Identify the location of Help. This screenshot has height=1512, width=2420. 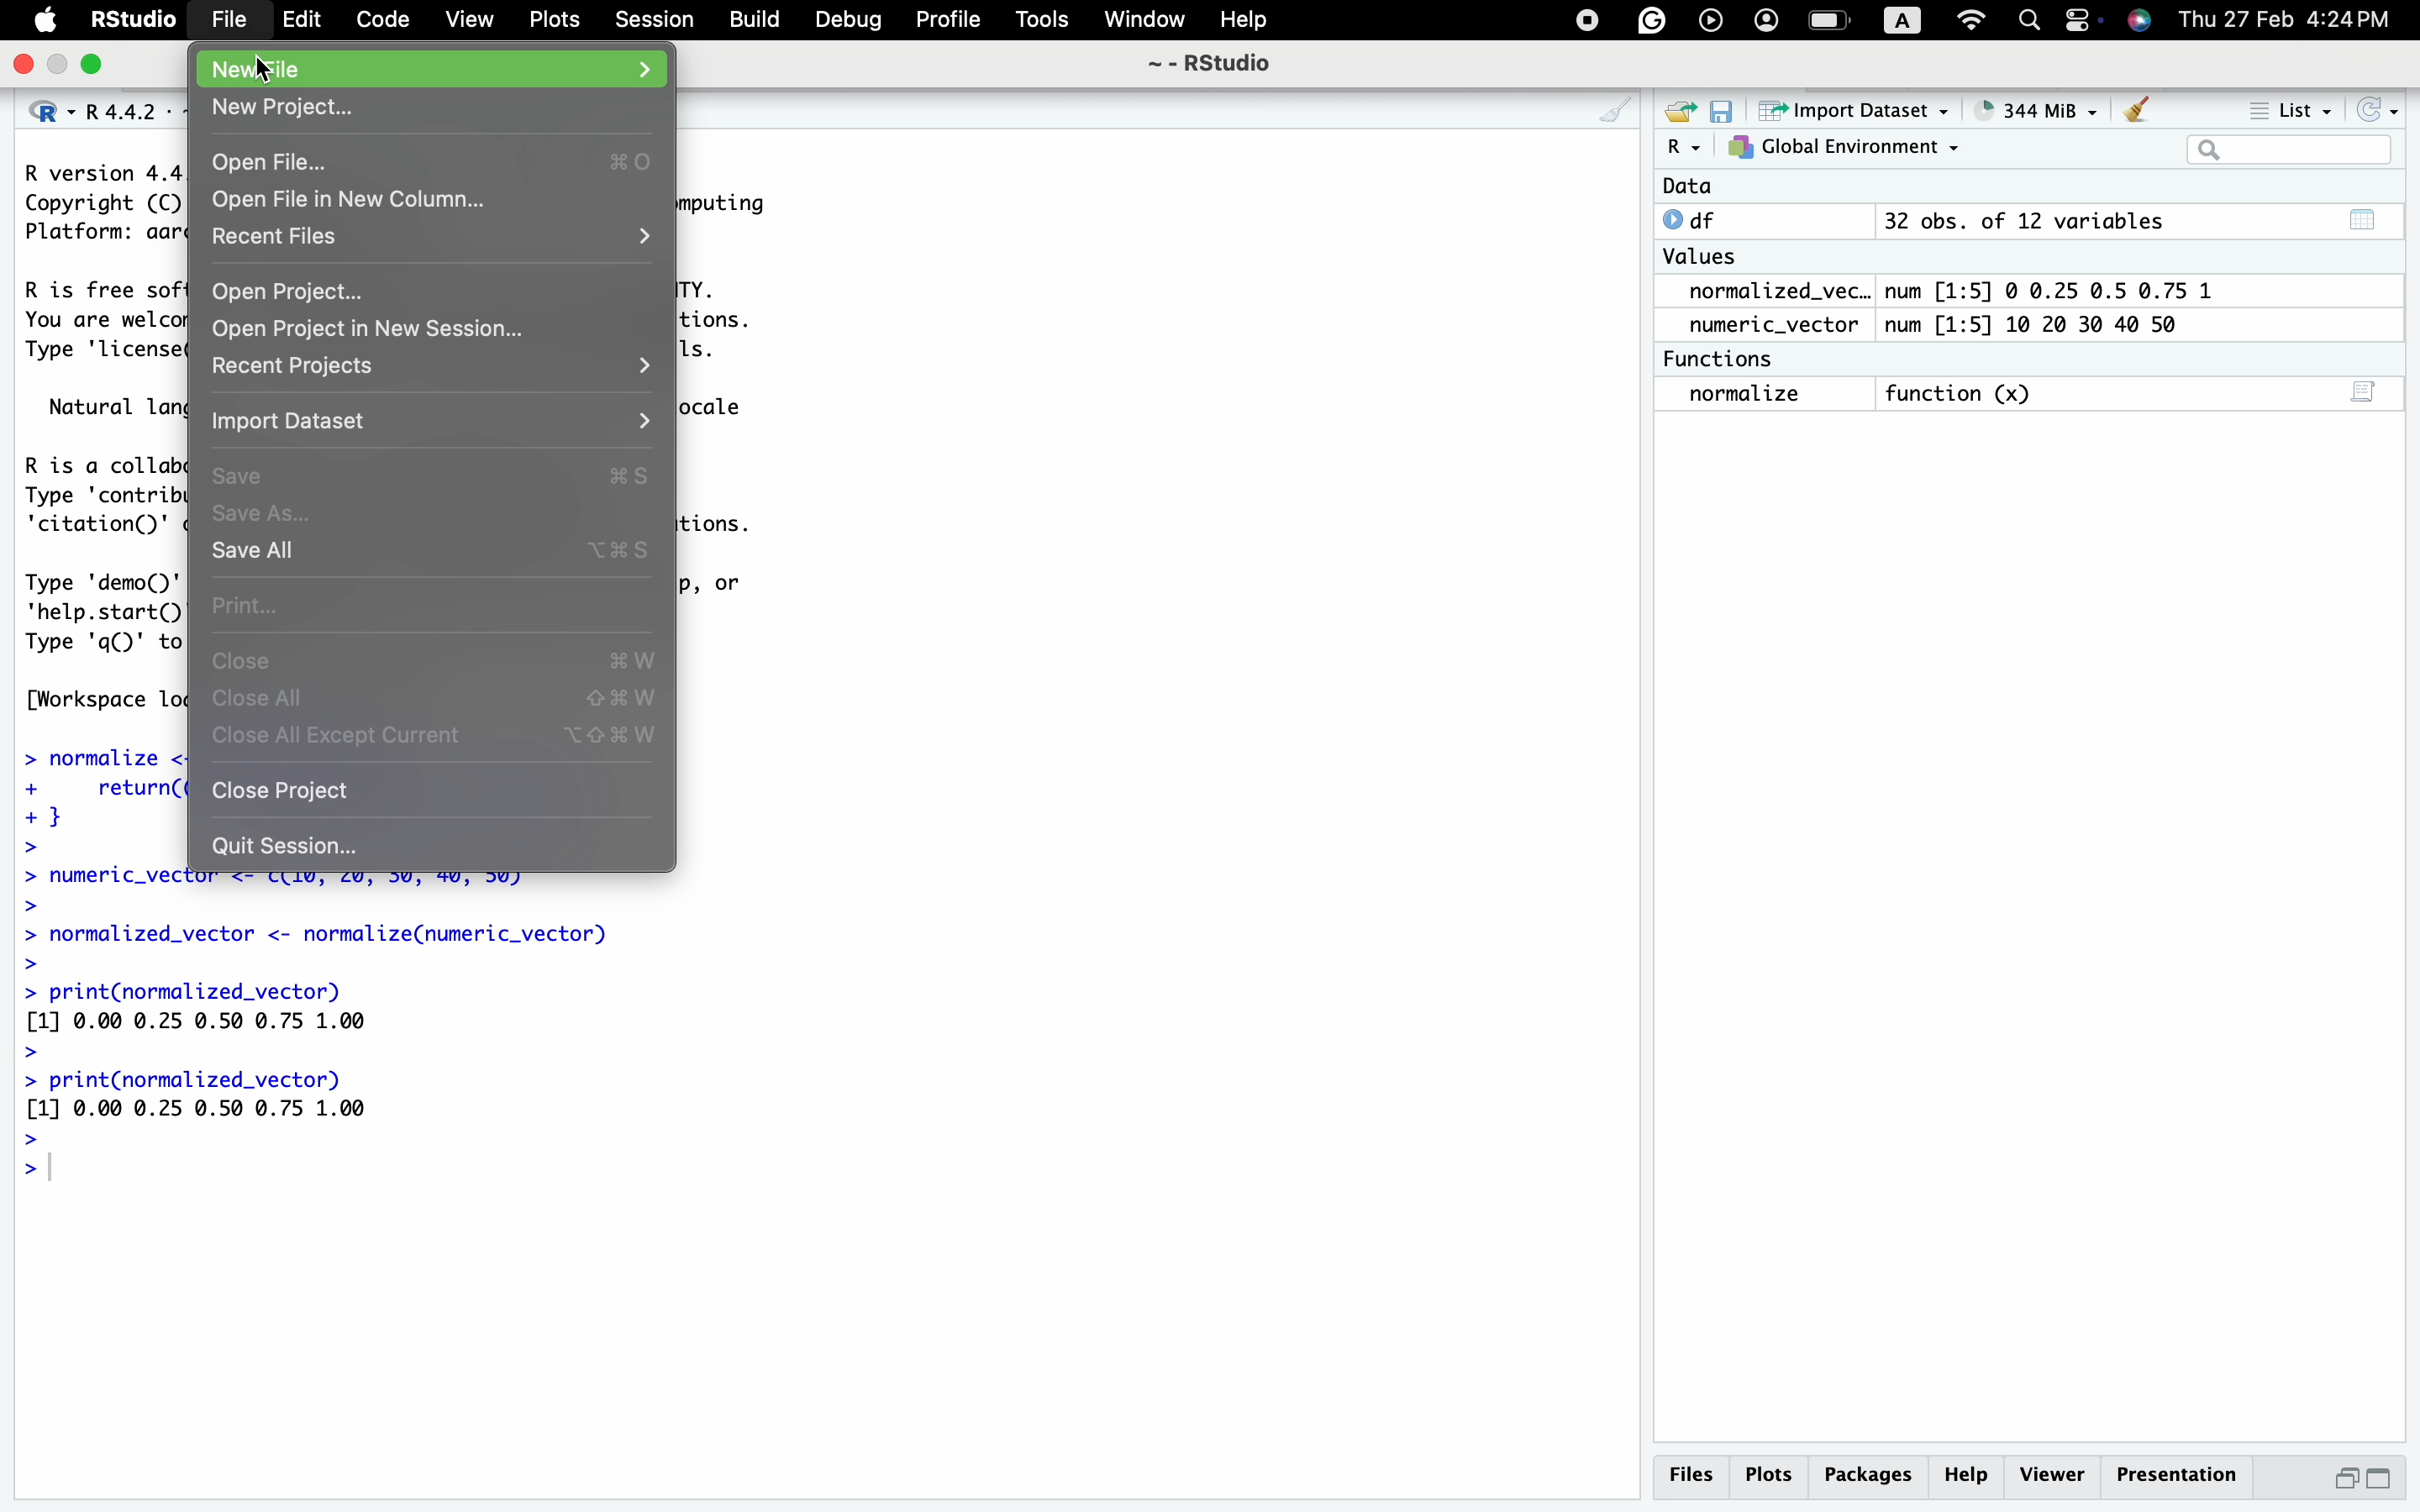
(1966, 1476).